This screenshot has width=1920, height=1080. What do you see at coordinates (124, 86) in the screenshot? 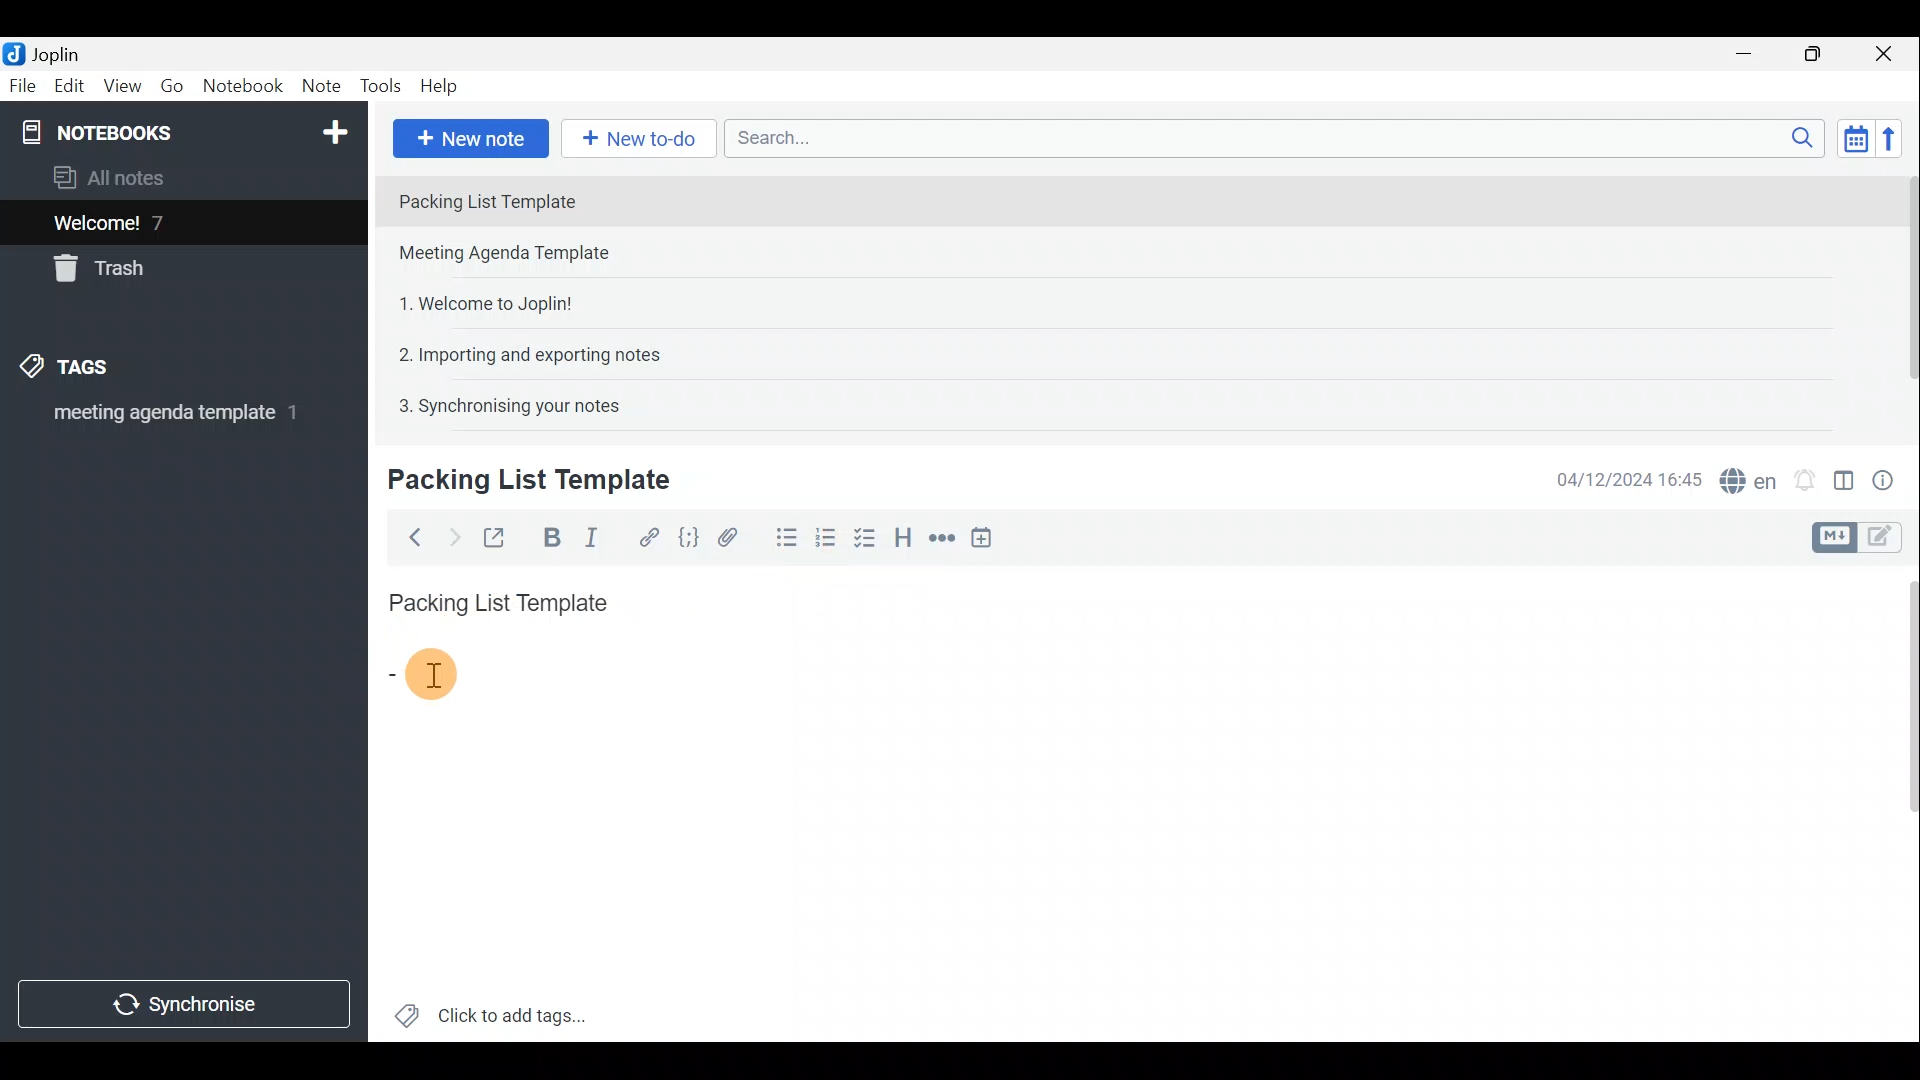
I see `View` at bounding box center [124, 86].